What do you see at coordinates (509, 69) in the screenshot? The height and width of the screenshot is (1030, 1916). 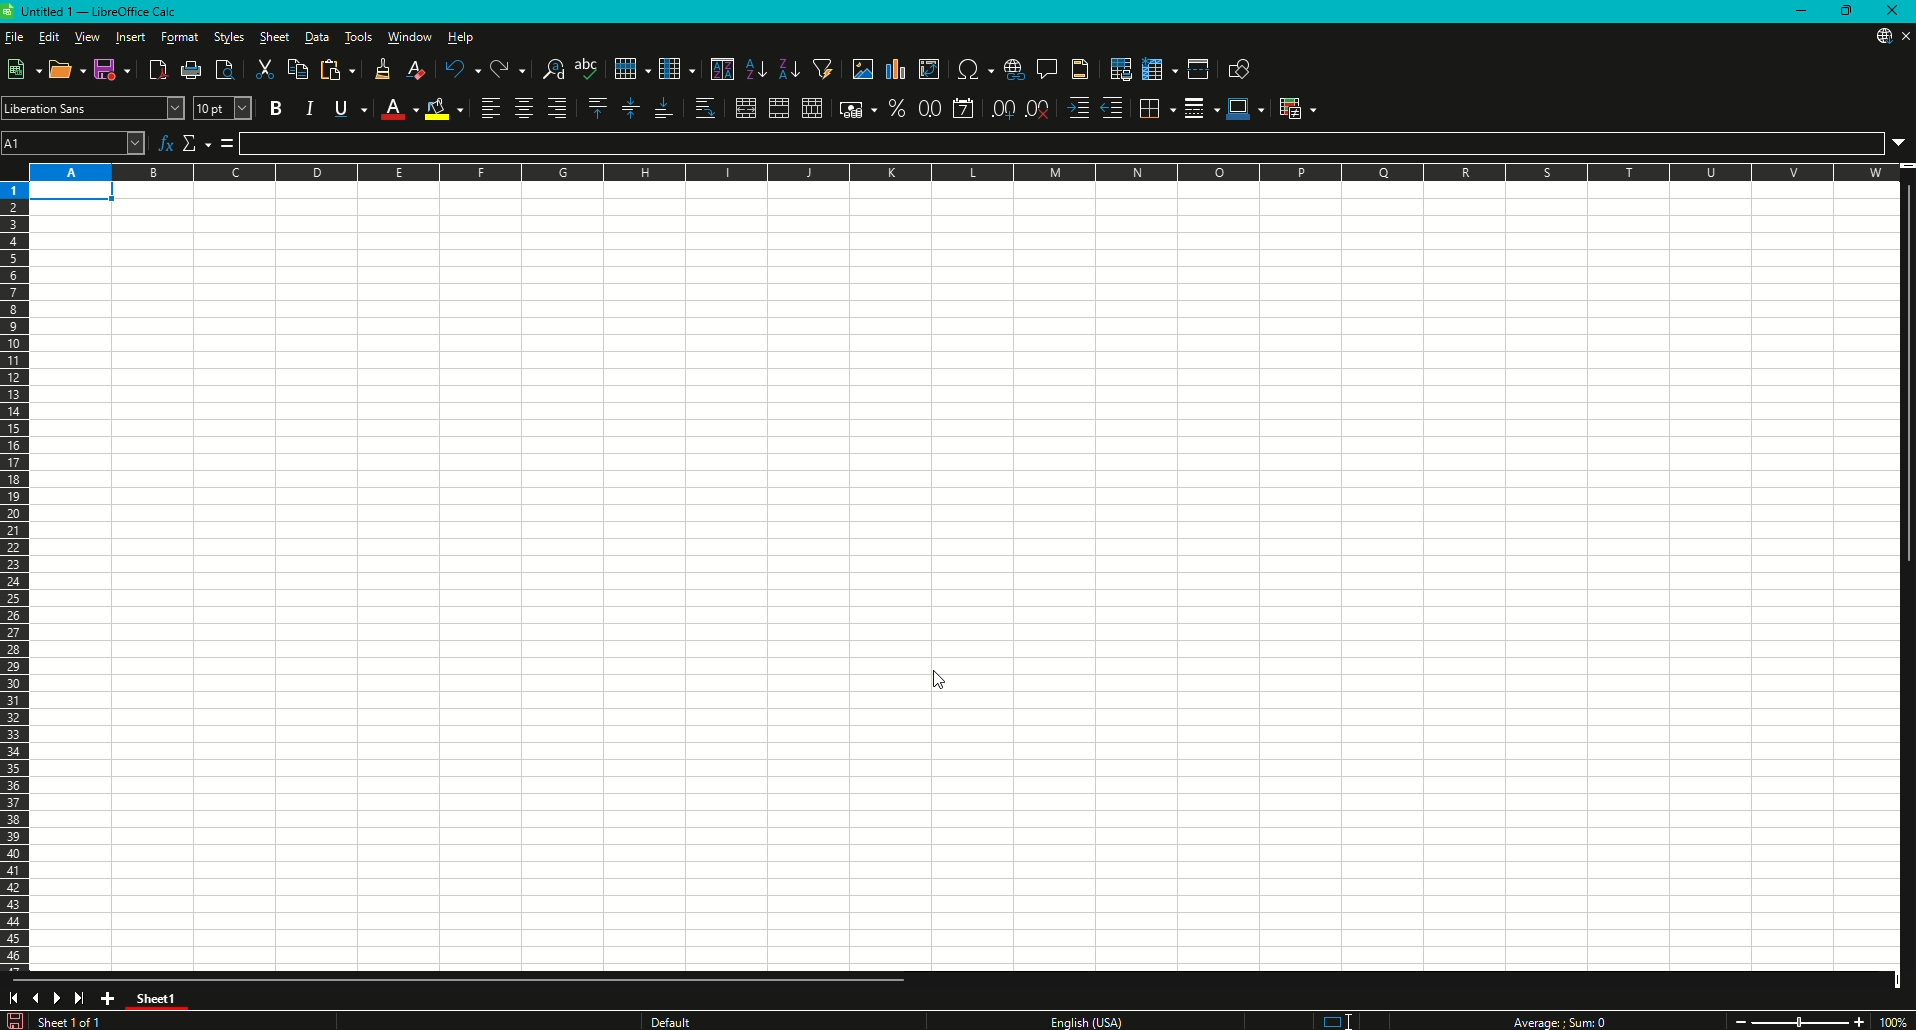 I see `Redo` at bounding box center [509, 69].